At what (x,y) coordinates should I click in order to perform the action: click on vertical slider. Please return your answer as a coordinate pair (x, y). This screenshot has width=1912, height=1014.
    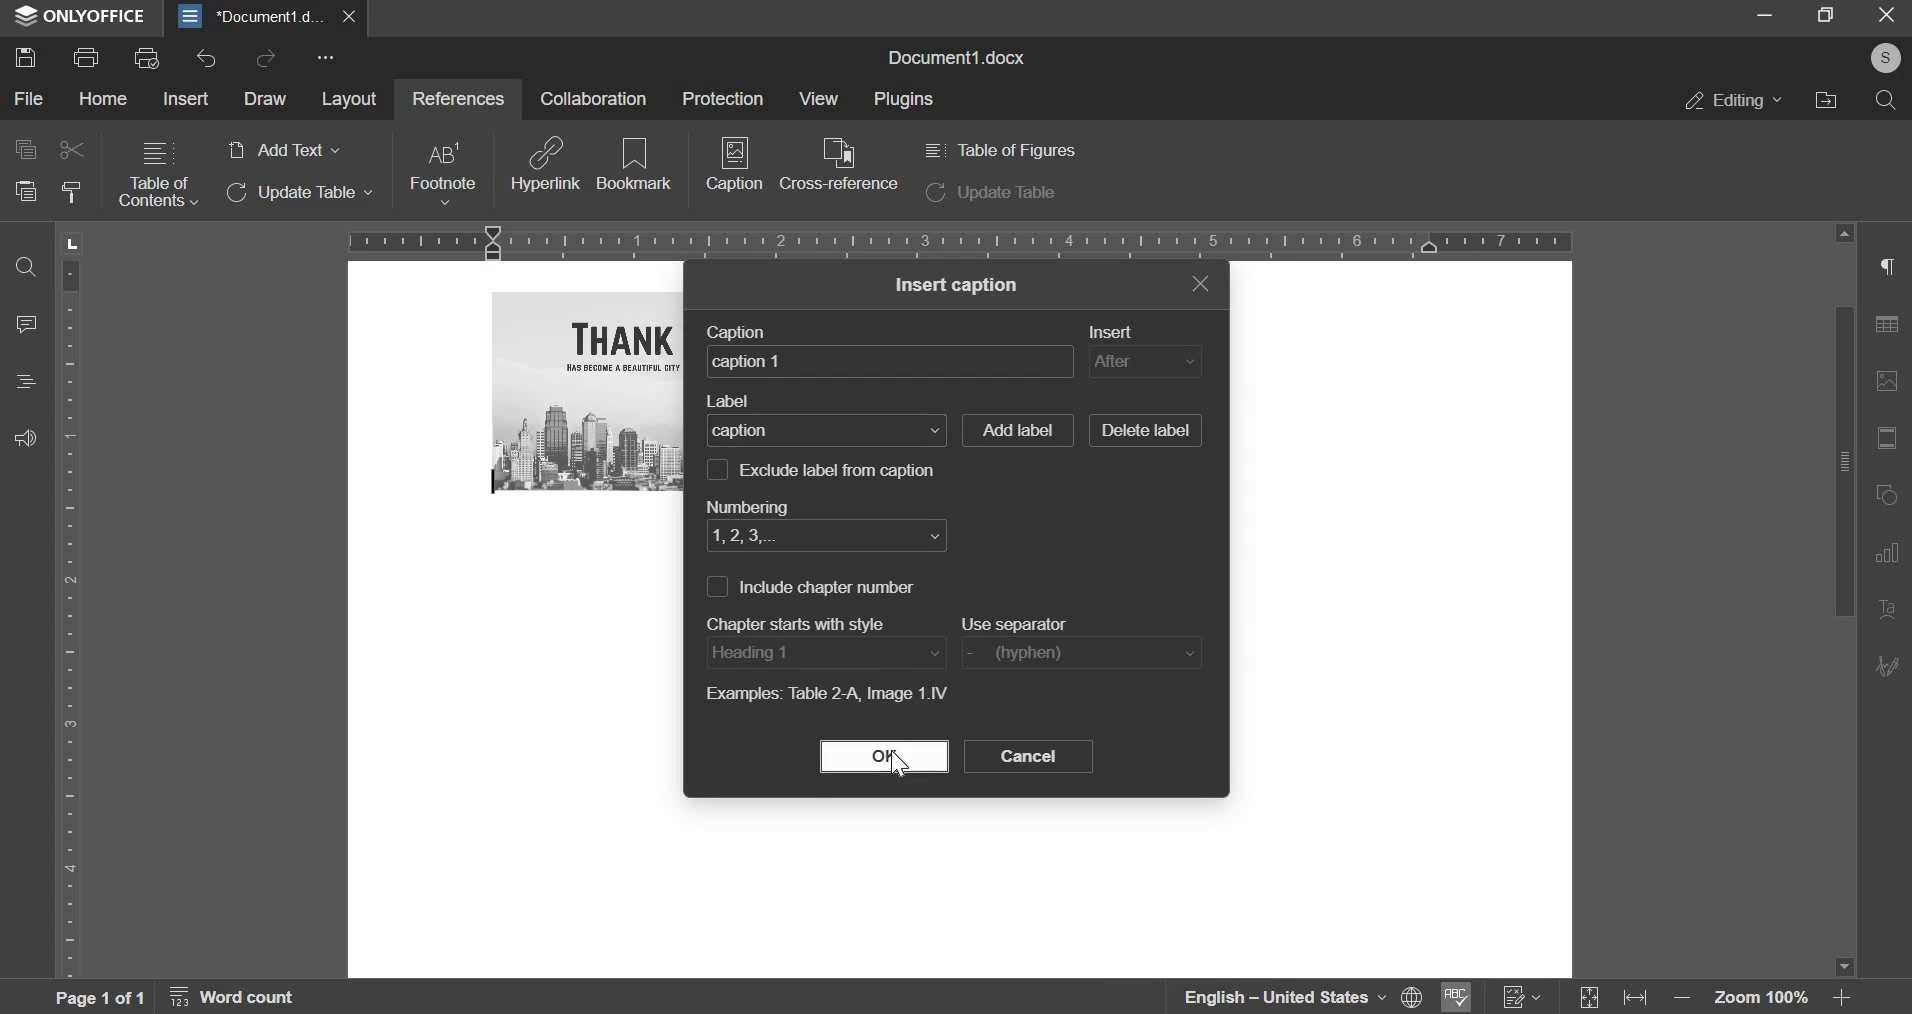
    Looking at the image, I should click on (1843, 600).